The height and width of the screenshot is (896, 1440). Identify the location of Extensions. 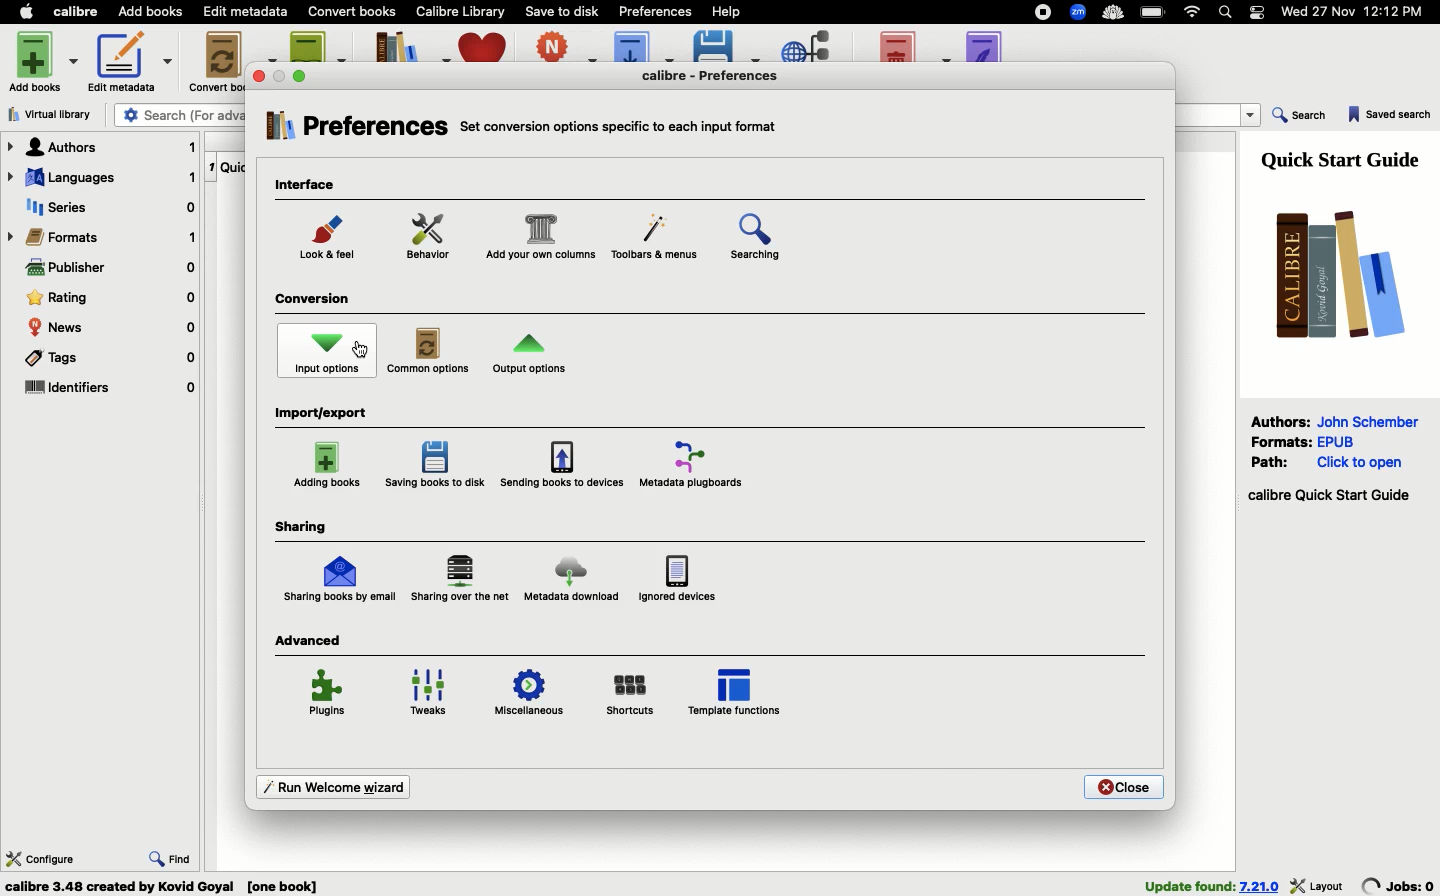
(1080, 14).